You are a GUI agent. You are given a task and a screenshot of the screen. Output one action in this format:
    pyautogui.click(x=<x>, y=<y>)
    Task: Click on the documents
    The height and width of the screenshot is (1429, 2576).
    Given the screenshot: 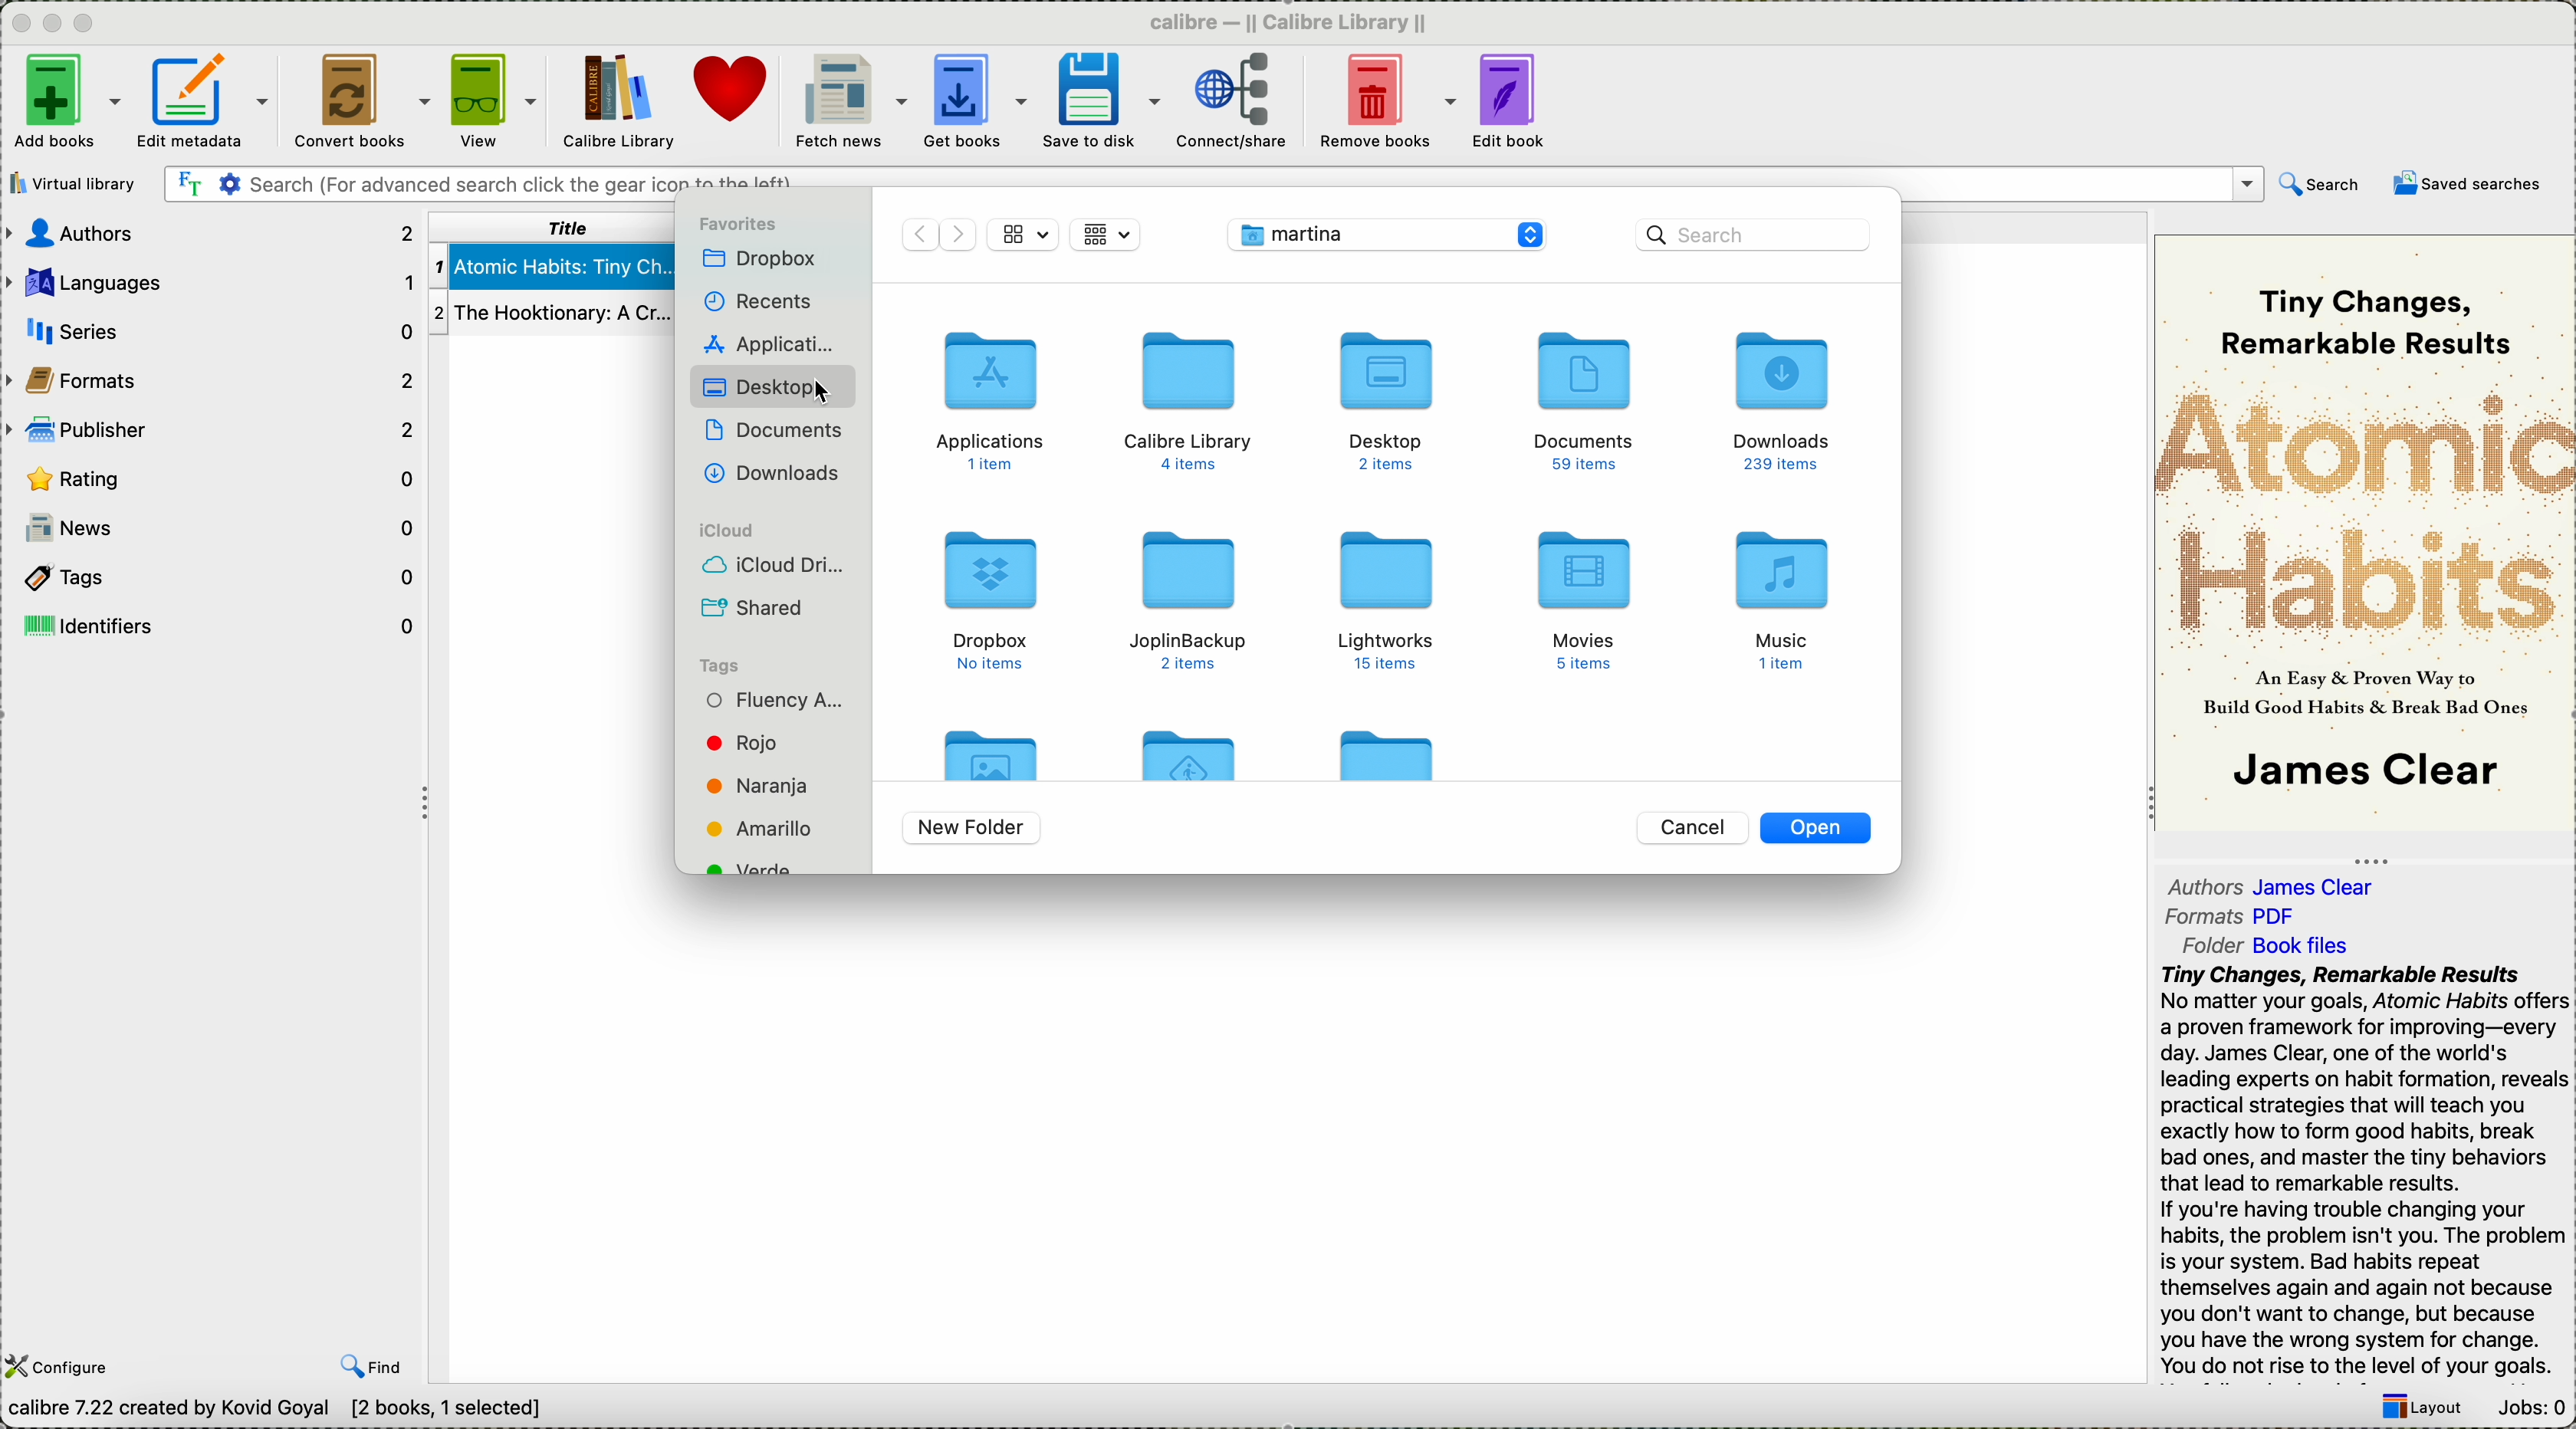 What is the action you would take?
    pyautogui.click(x=1584, y=402)
    